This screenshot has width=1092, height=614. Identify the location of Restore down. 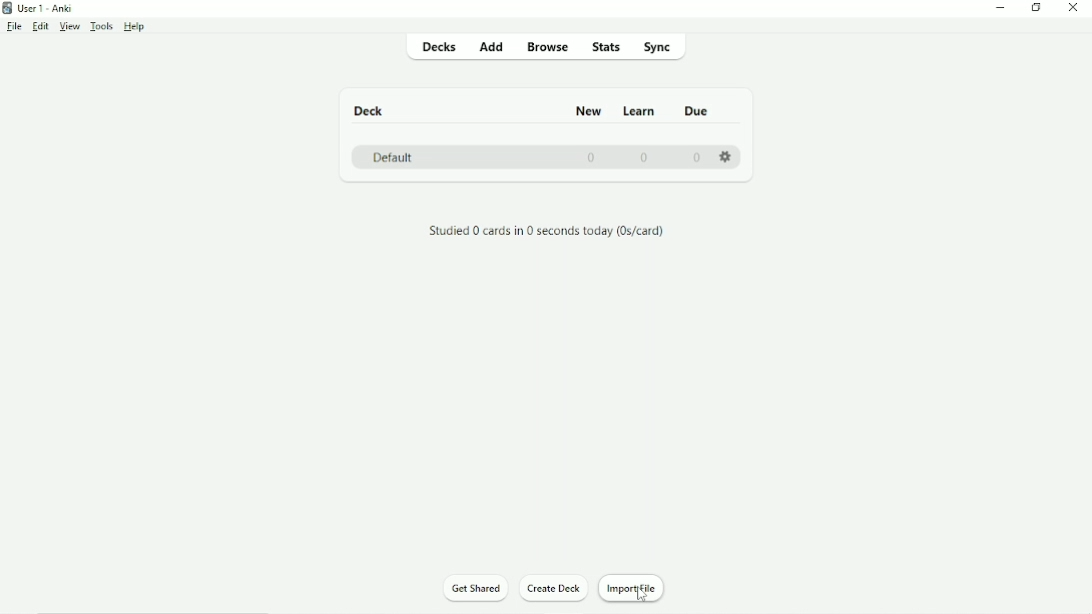
(1036, 8).